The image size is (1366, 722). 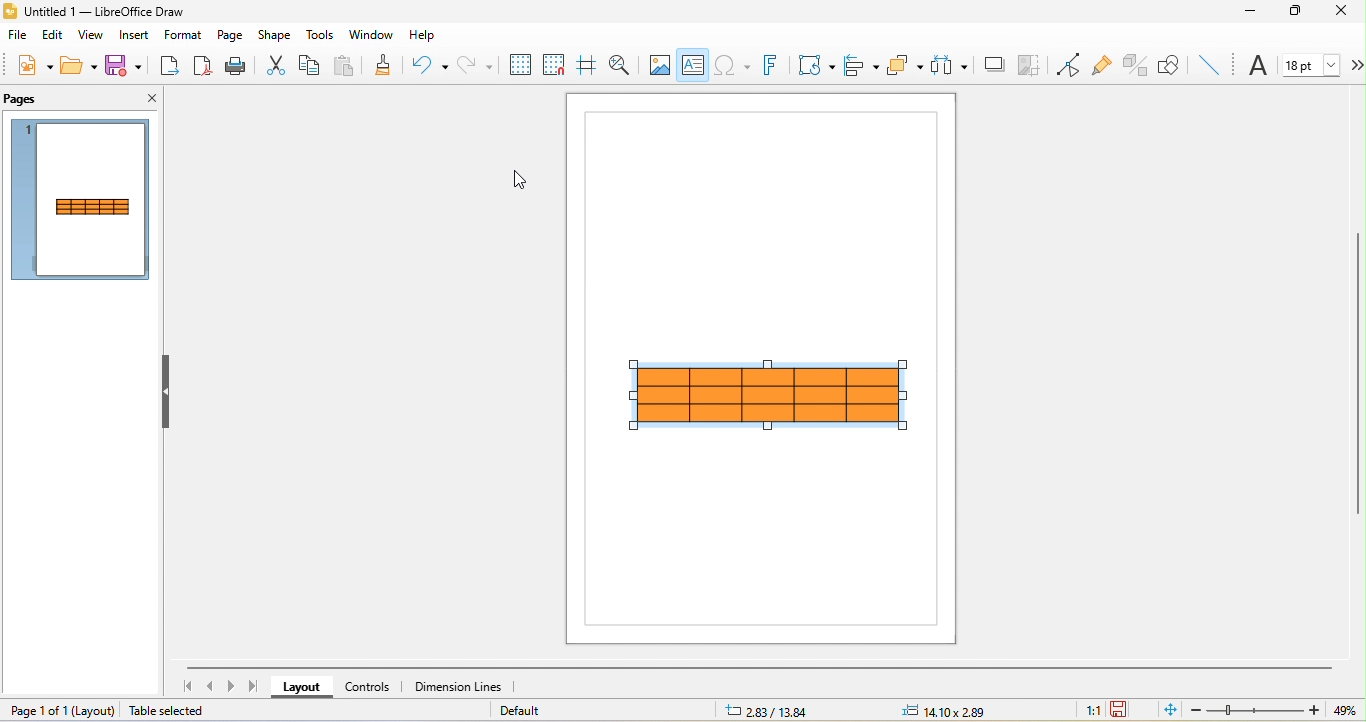 What do you see at coordinates (166, 66) in the screenshot?
I see `export` at bounding box center [166, 66].